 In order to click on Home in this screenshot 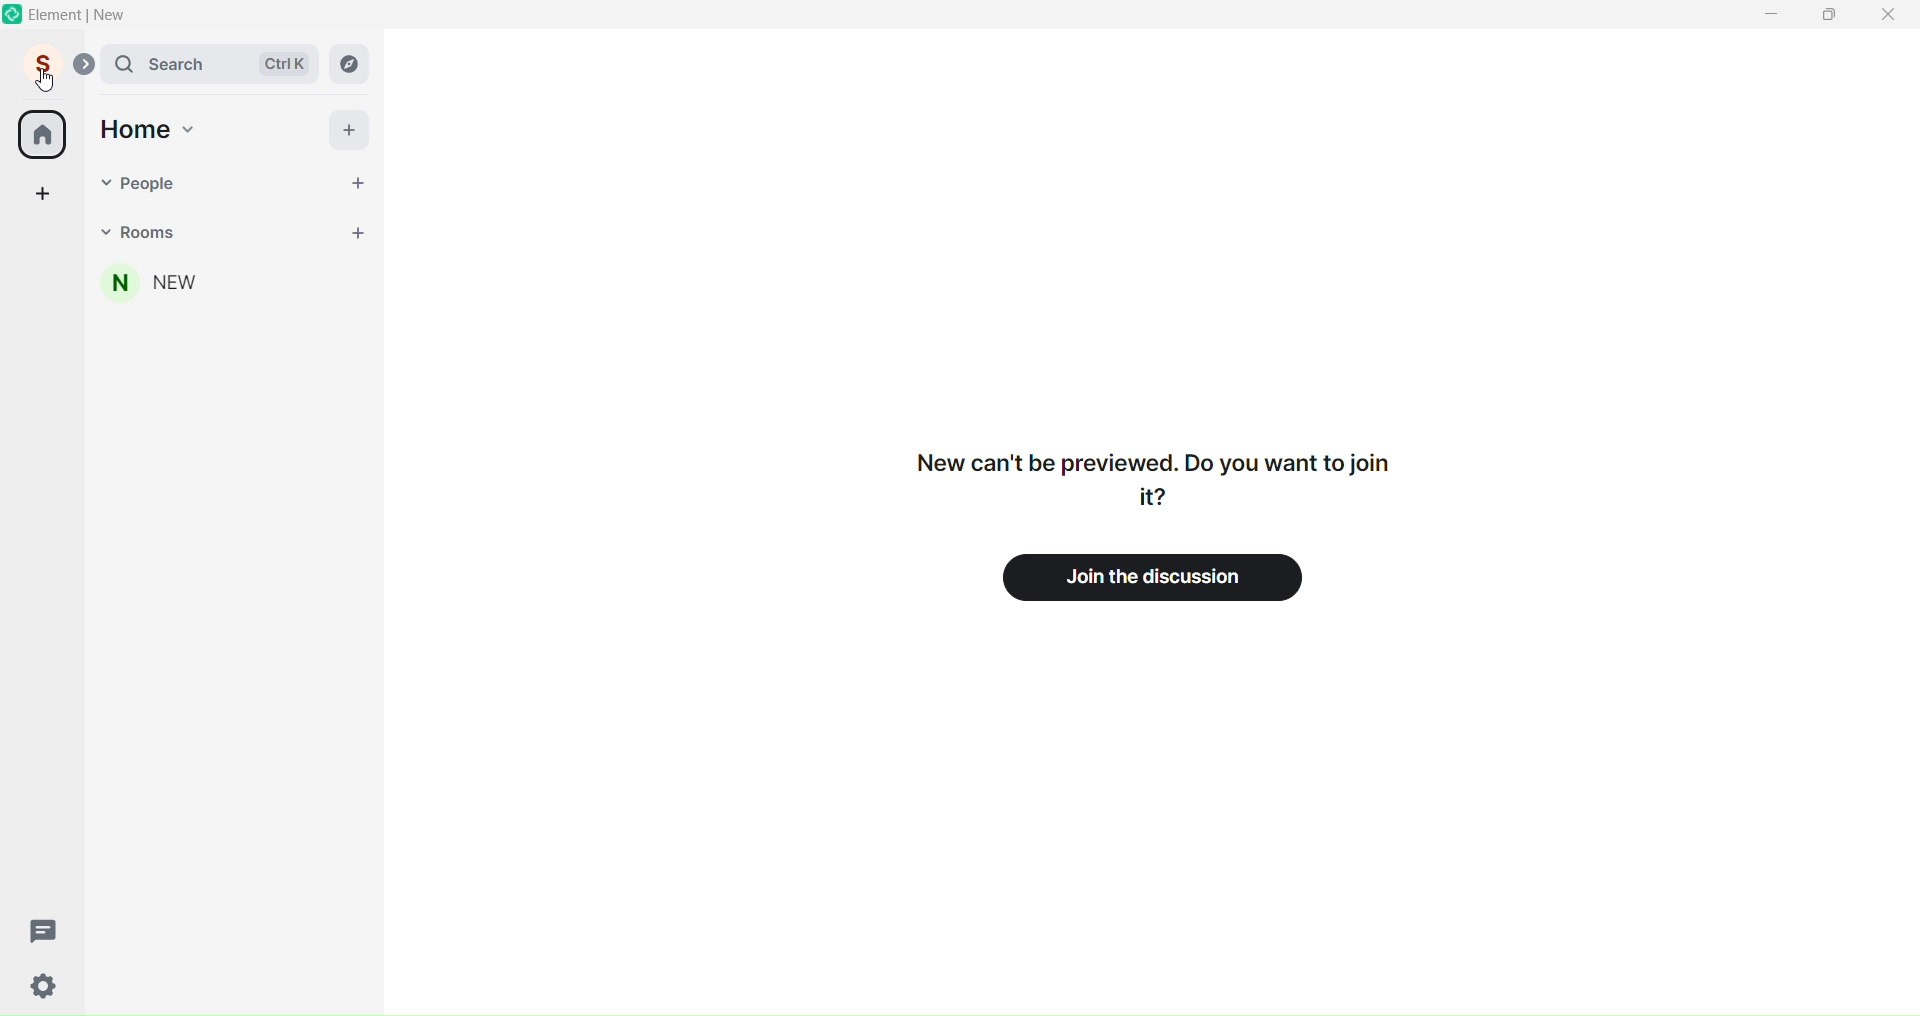, I will do `click(42, 135)`.